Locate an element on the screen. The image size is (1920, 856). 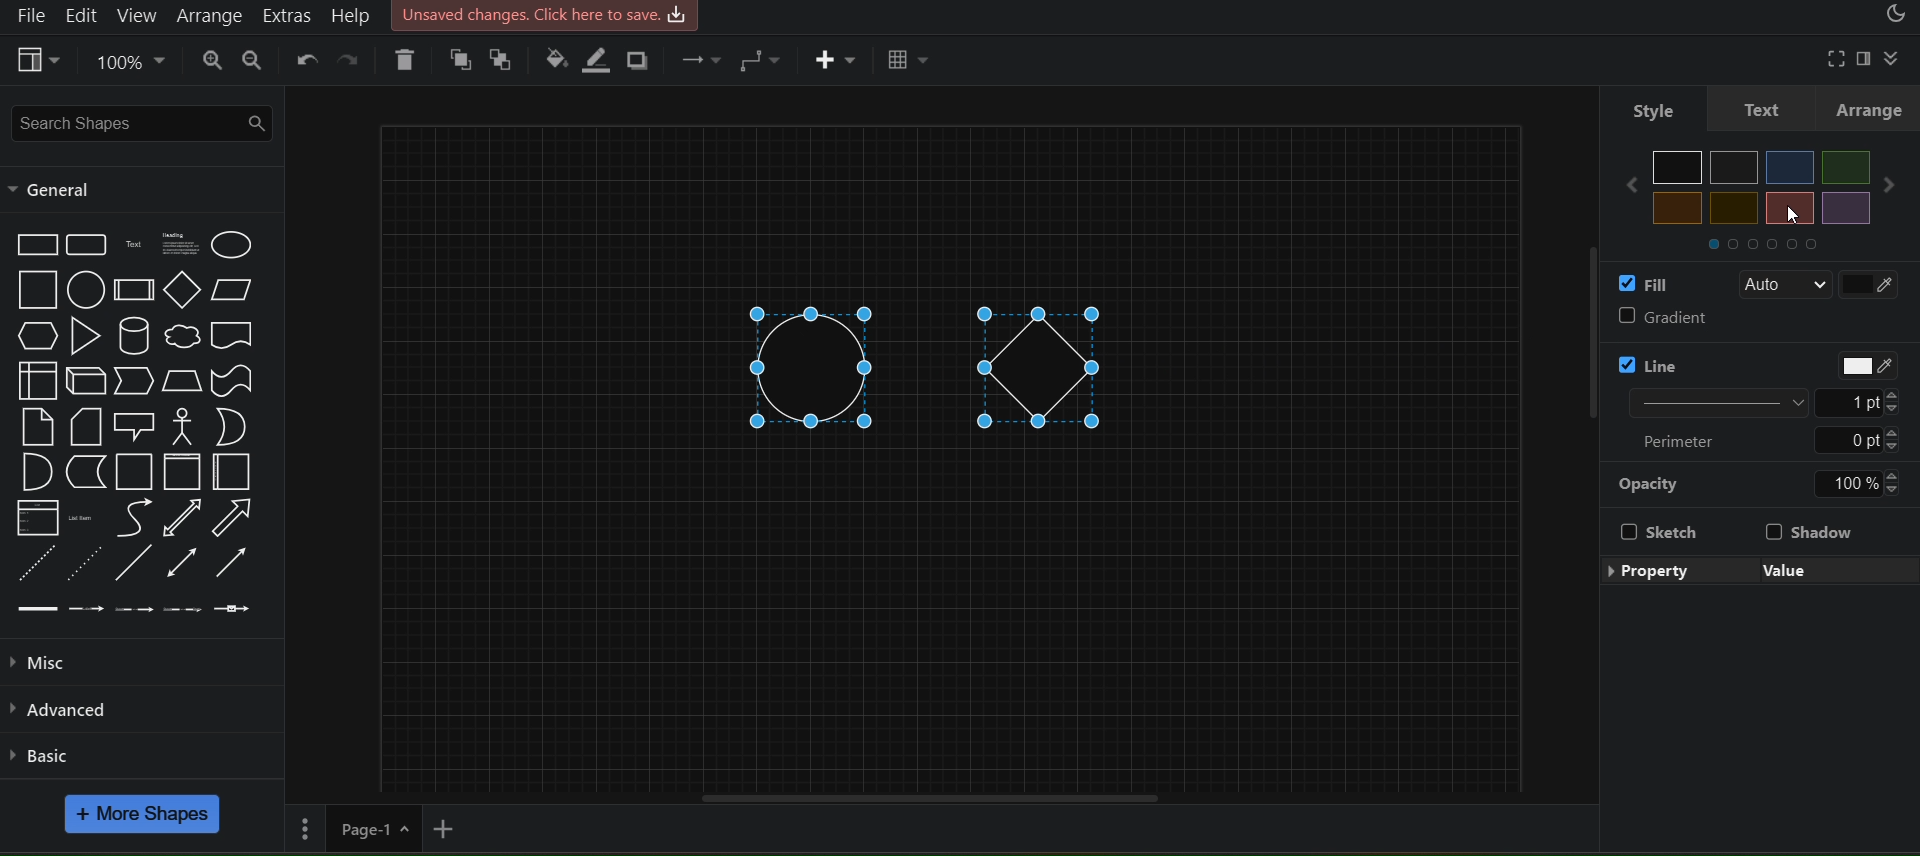
Text is located at coordinates (135, 244).